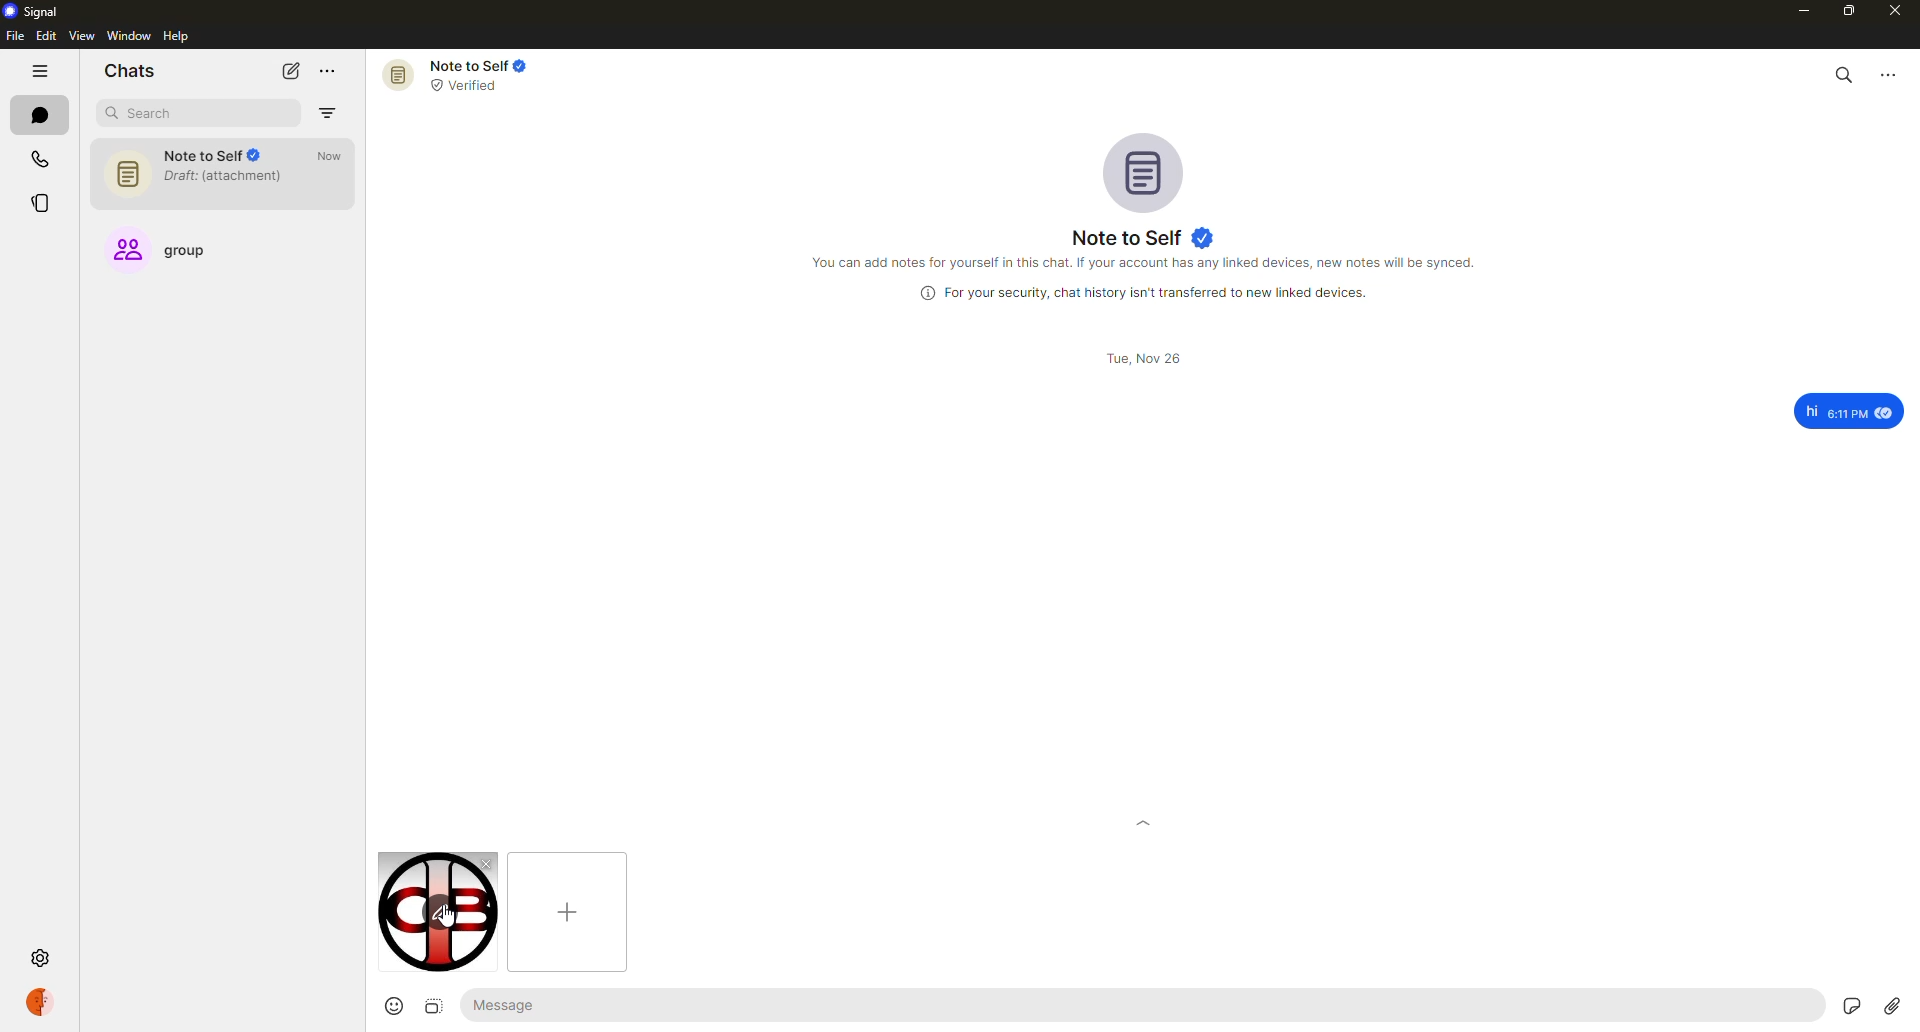  I want to click on stories, so click(43, 203).